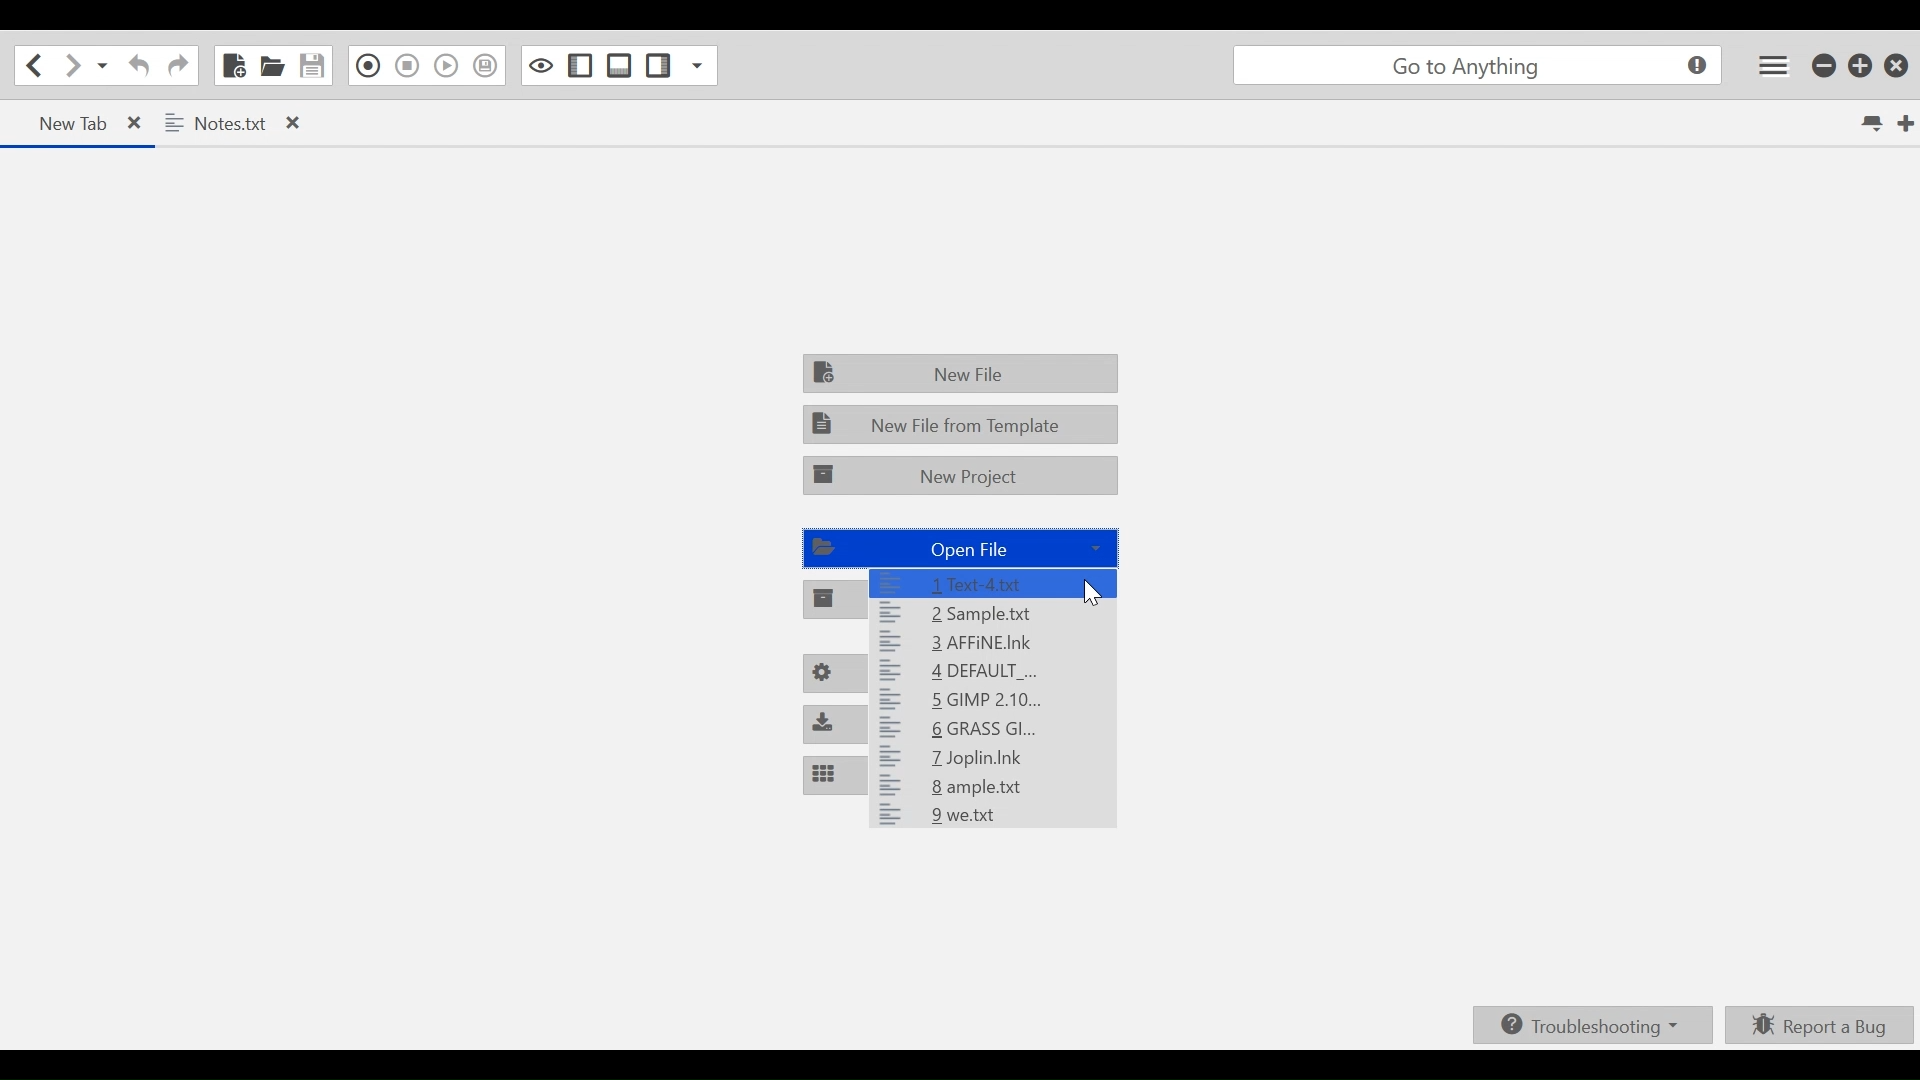 The image size is (1920, 1080). What do you see at coordinates (993, 698) in the screenshot?
I see `5 GIMP 2.10...` at bounding box center [993, 698].